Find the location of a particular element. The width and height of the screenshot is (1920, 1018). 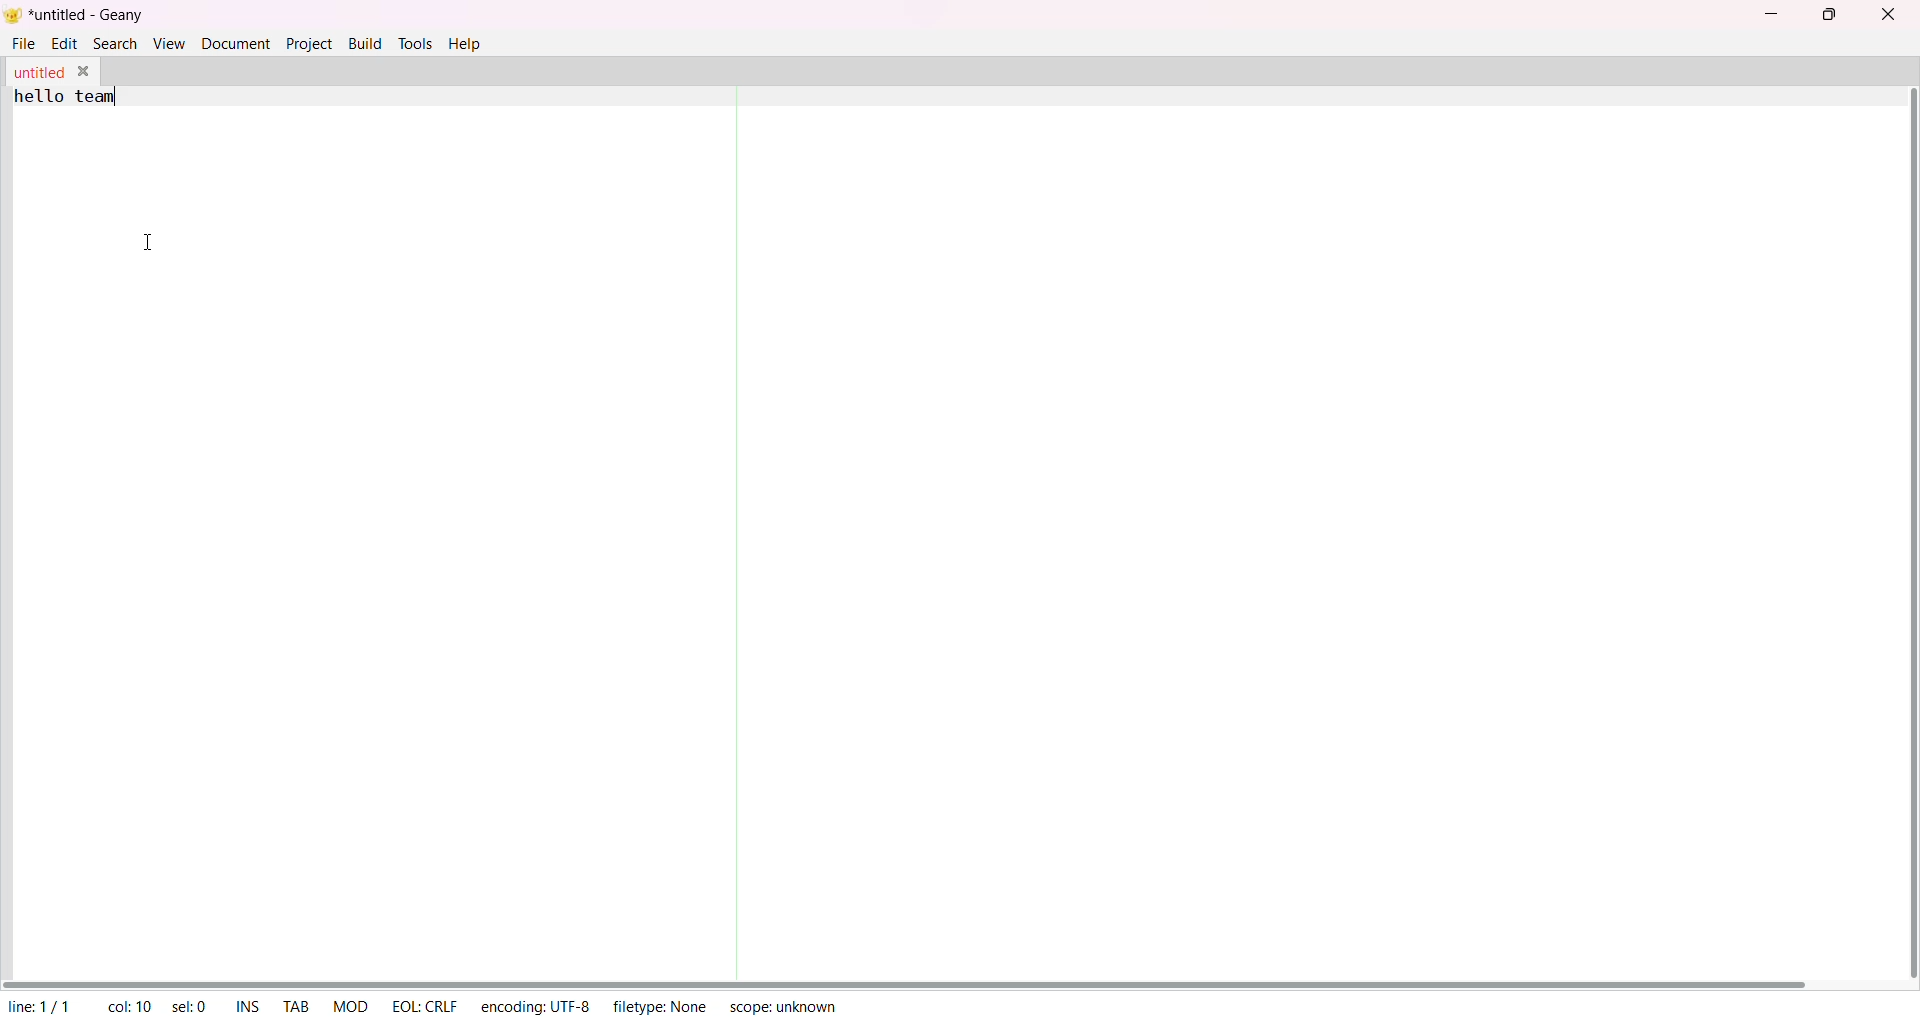

tools is located at coordinates (415, 43).